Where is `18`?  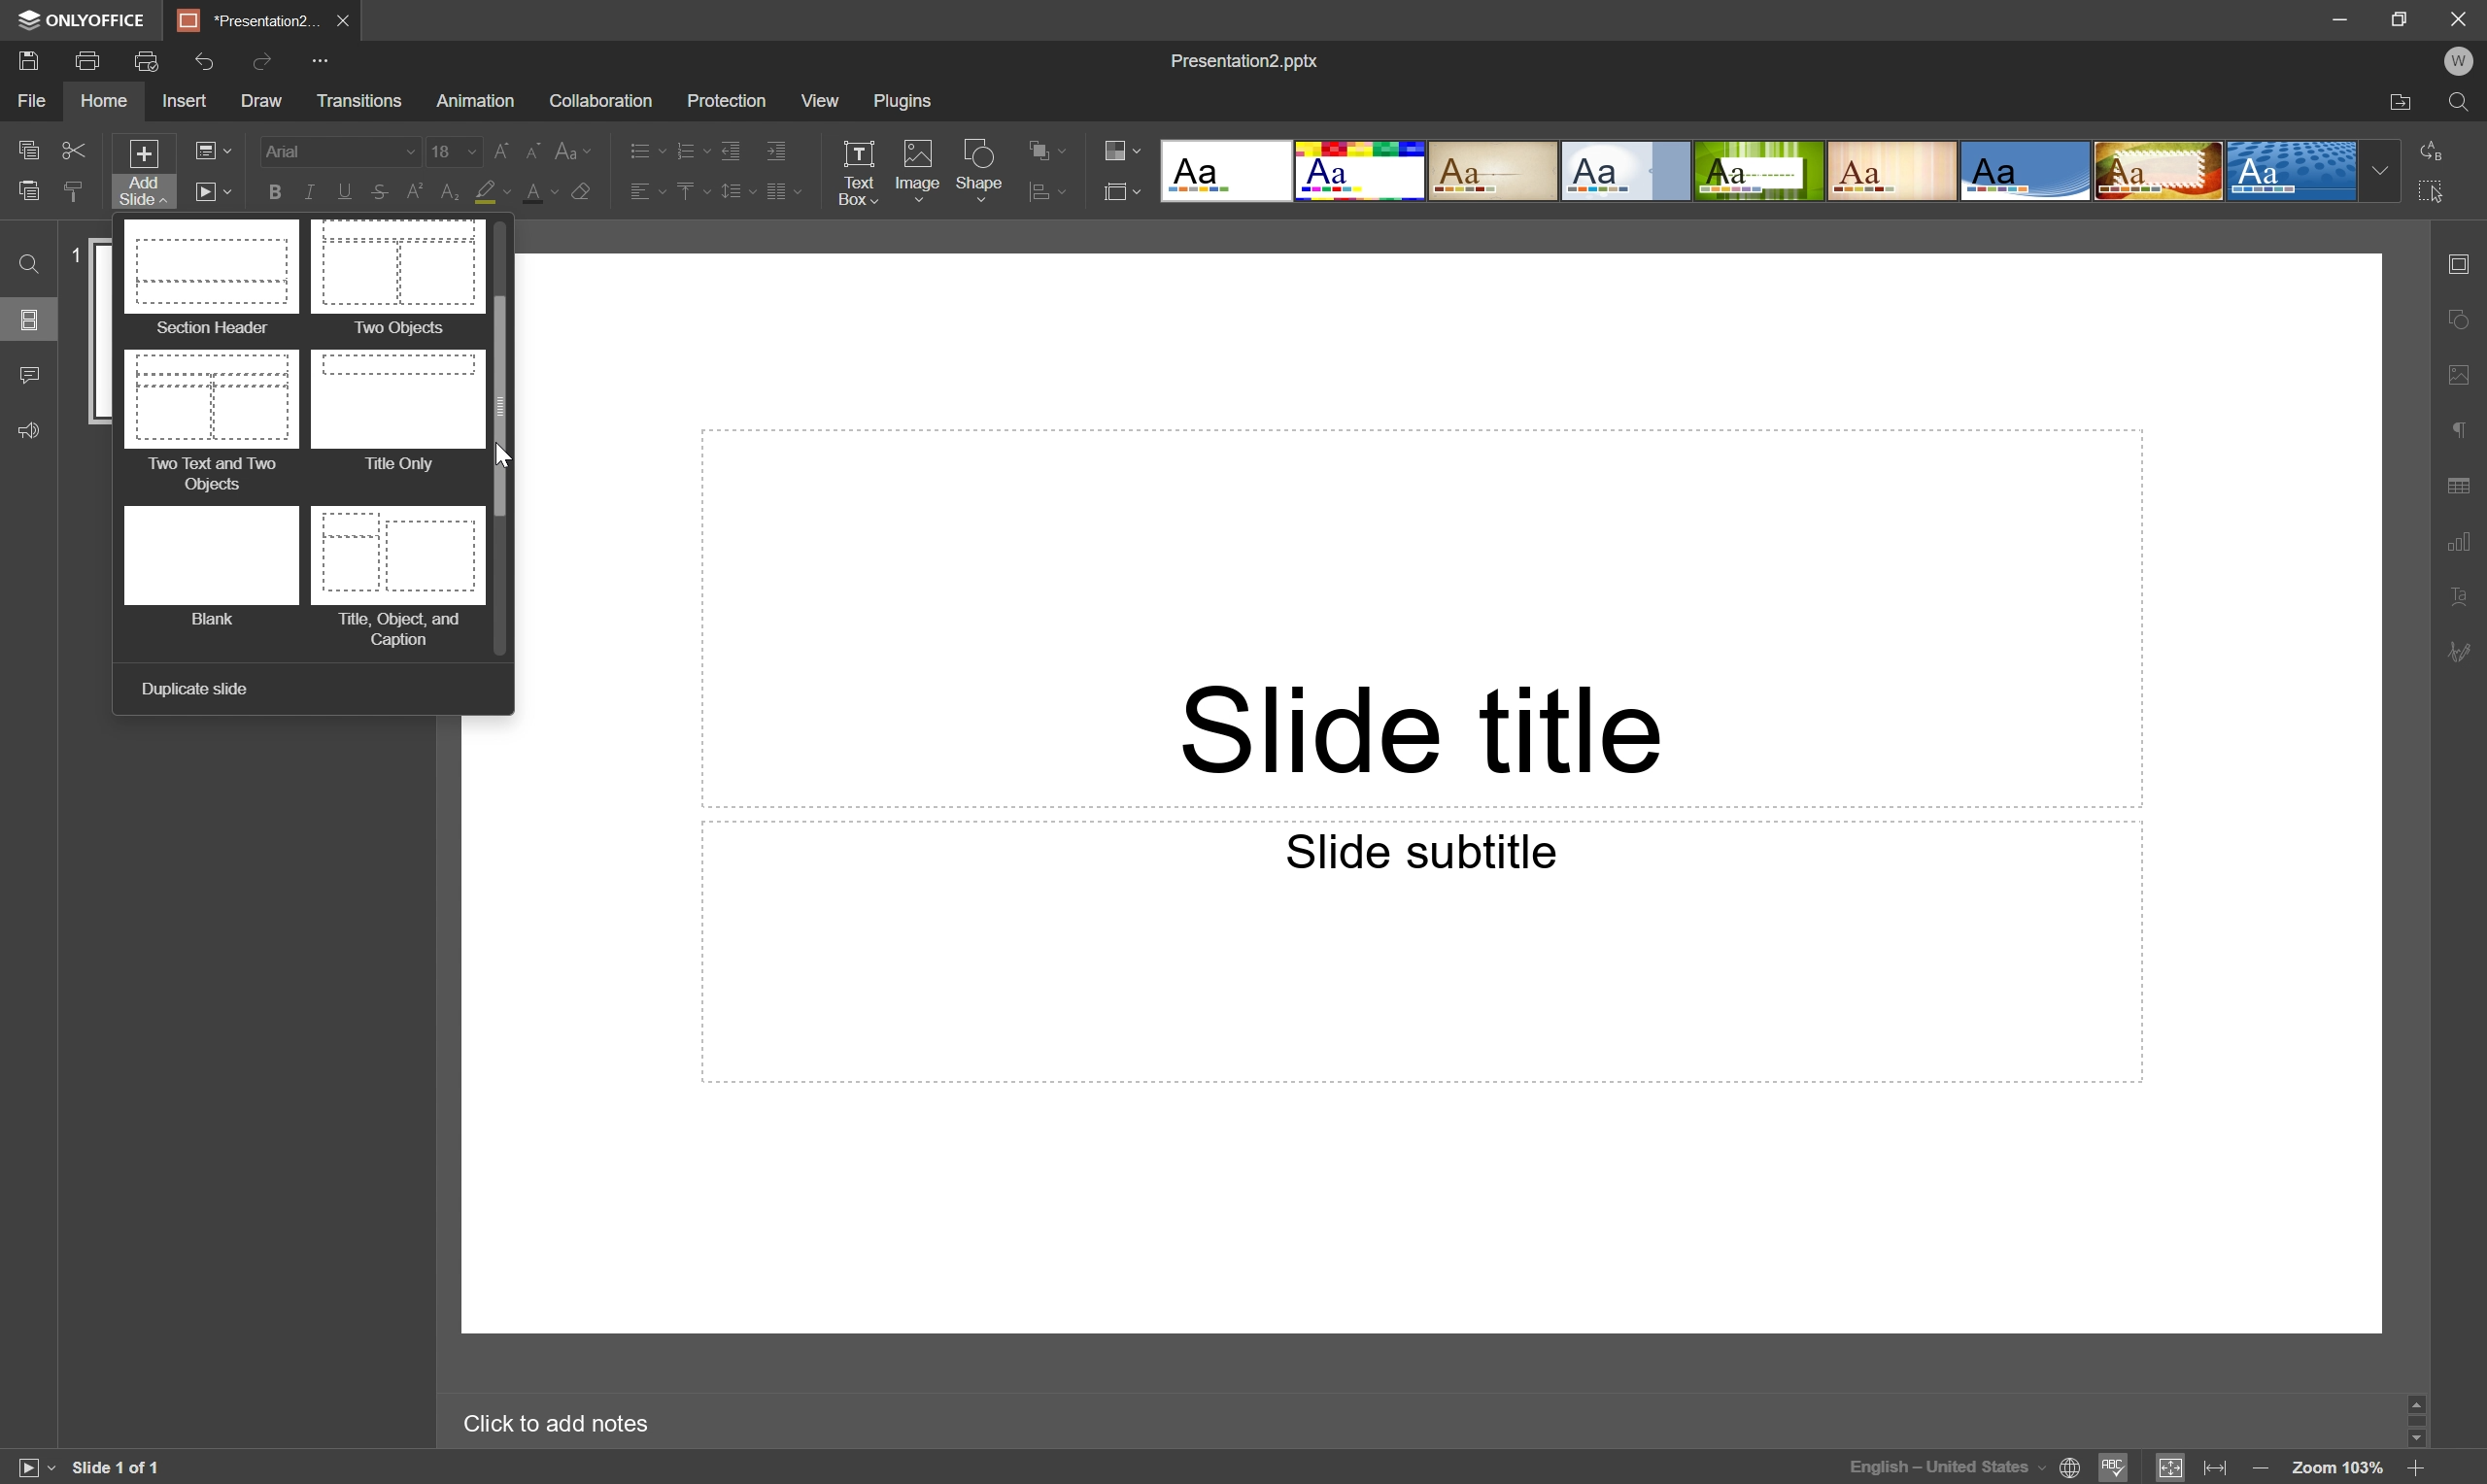
18 is located at coordinates (451, 146).